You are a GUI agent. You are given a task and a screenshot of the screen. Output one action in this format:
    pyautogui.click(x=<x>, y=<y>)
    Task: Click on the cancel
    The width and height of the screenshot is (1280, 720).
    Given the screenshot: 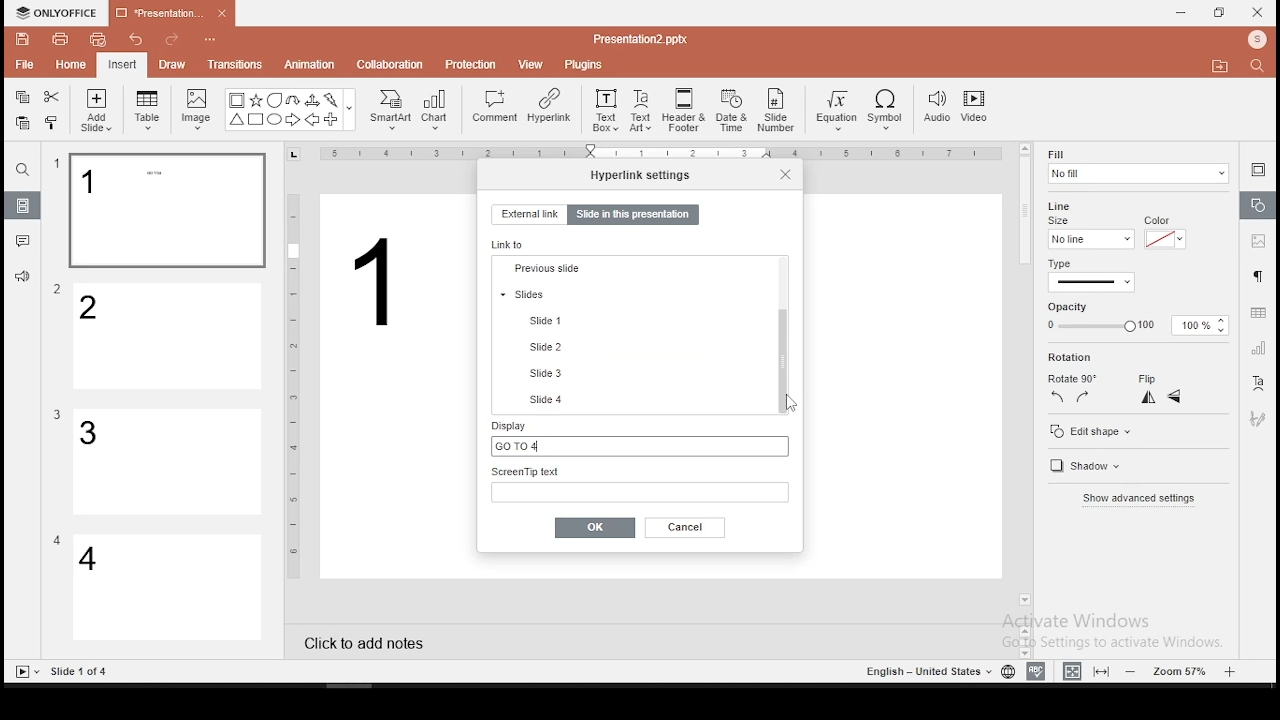 What is the action you would take?
    pyautogui.click(x=686, y=527)
    